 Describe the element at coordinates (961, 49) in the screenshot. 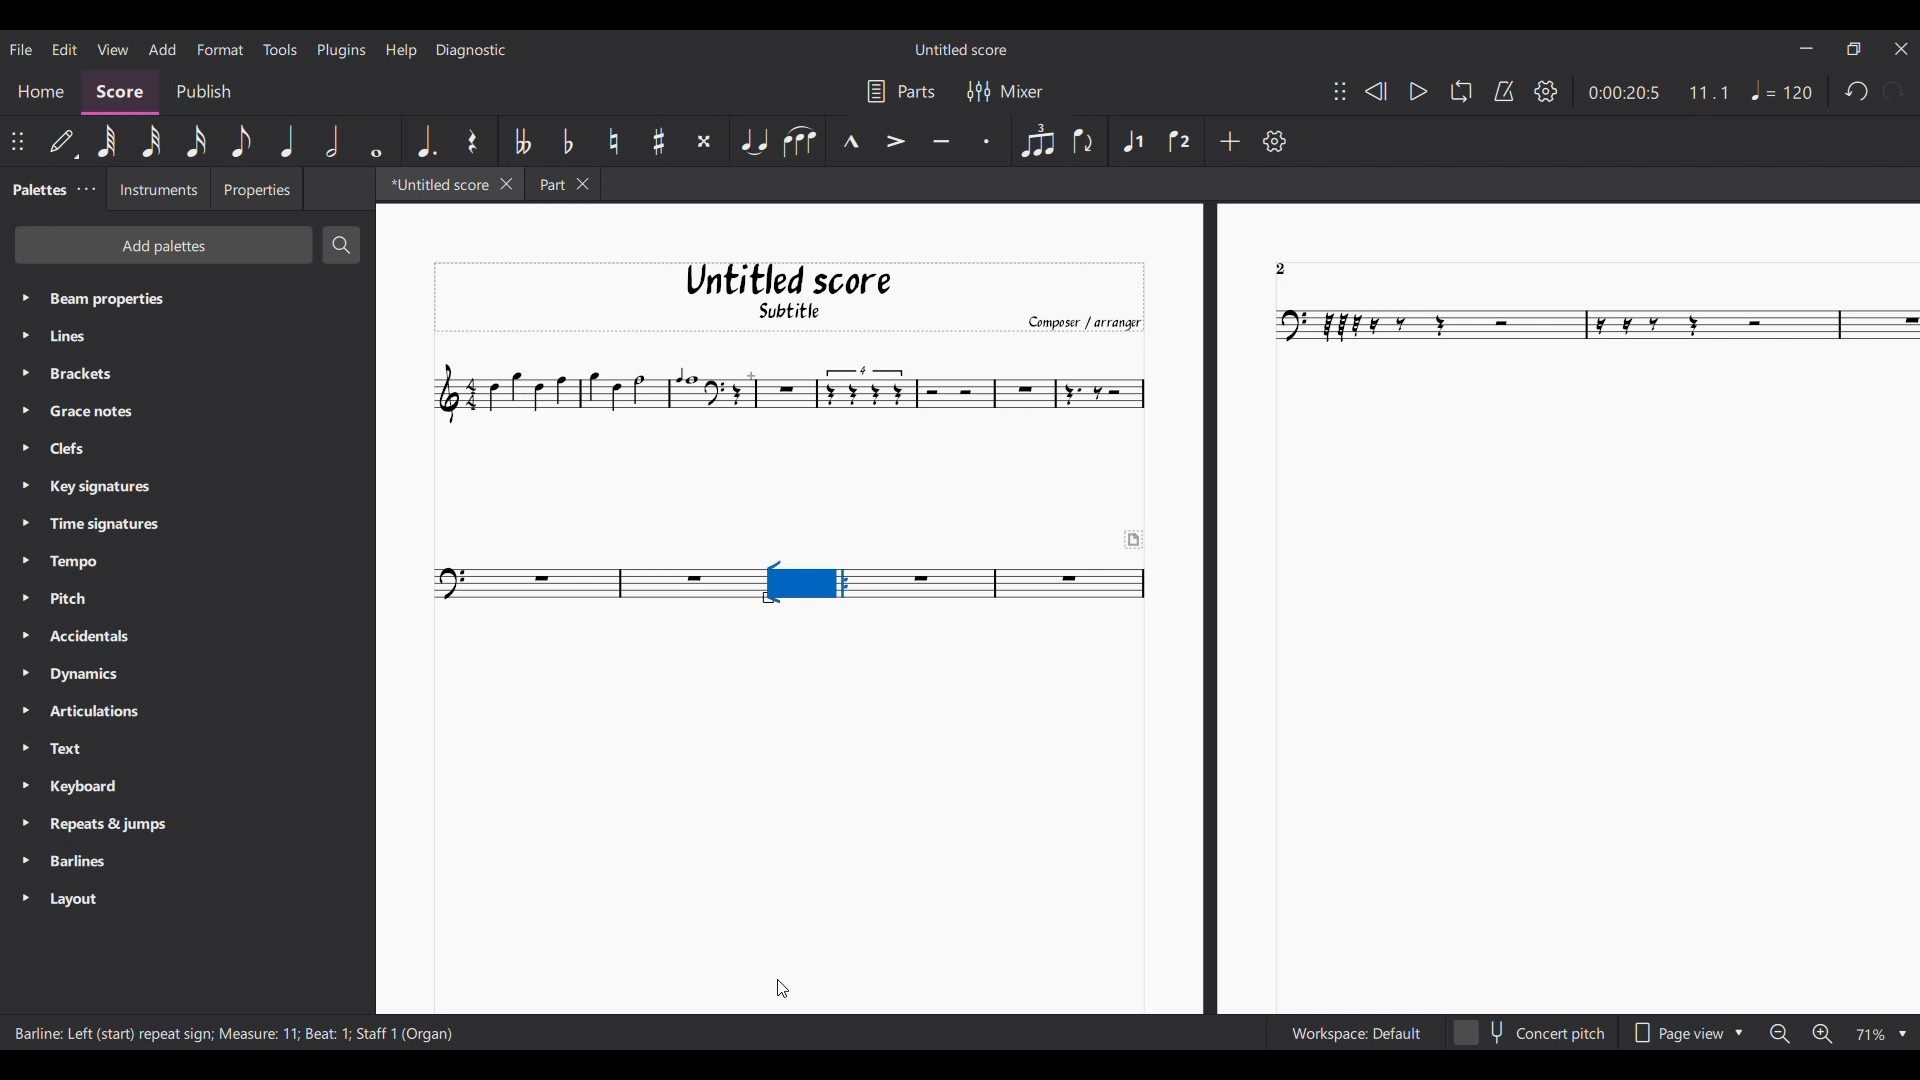

I see `Score title` at that location.